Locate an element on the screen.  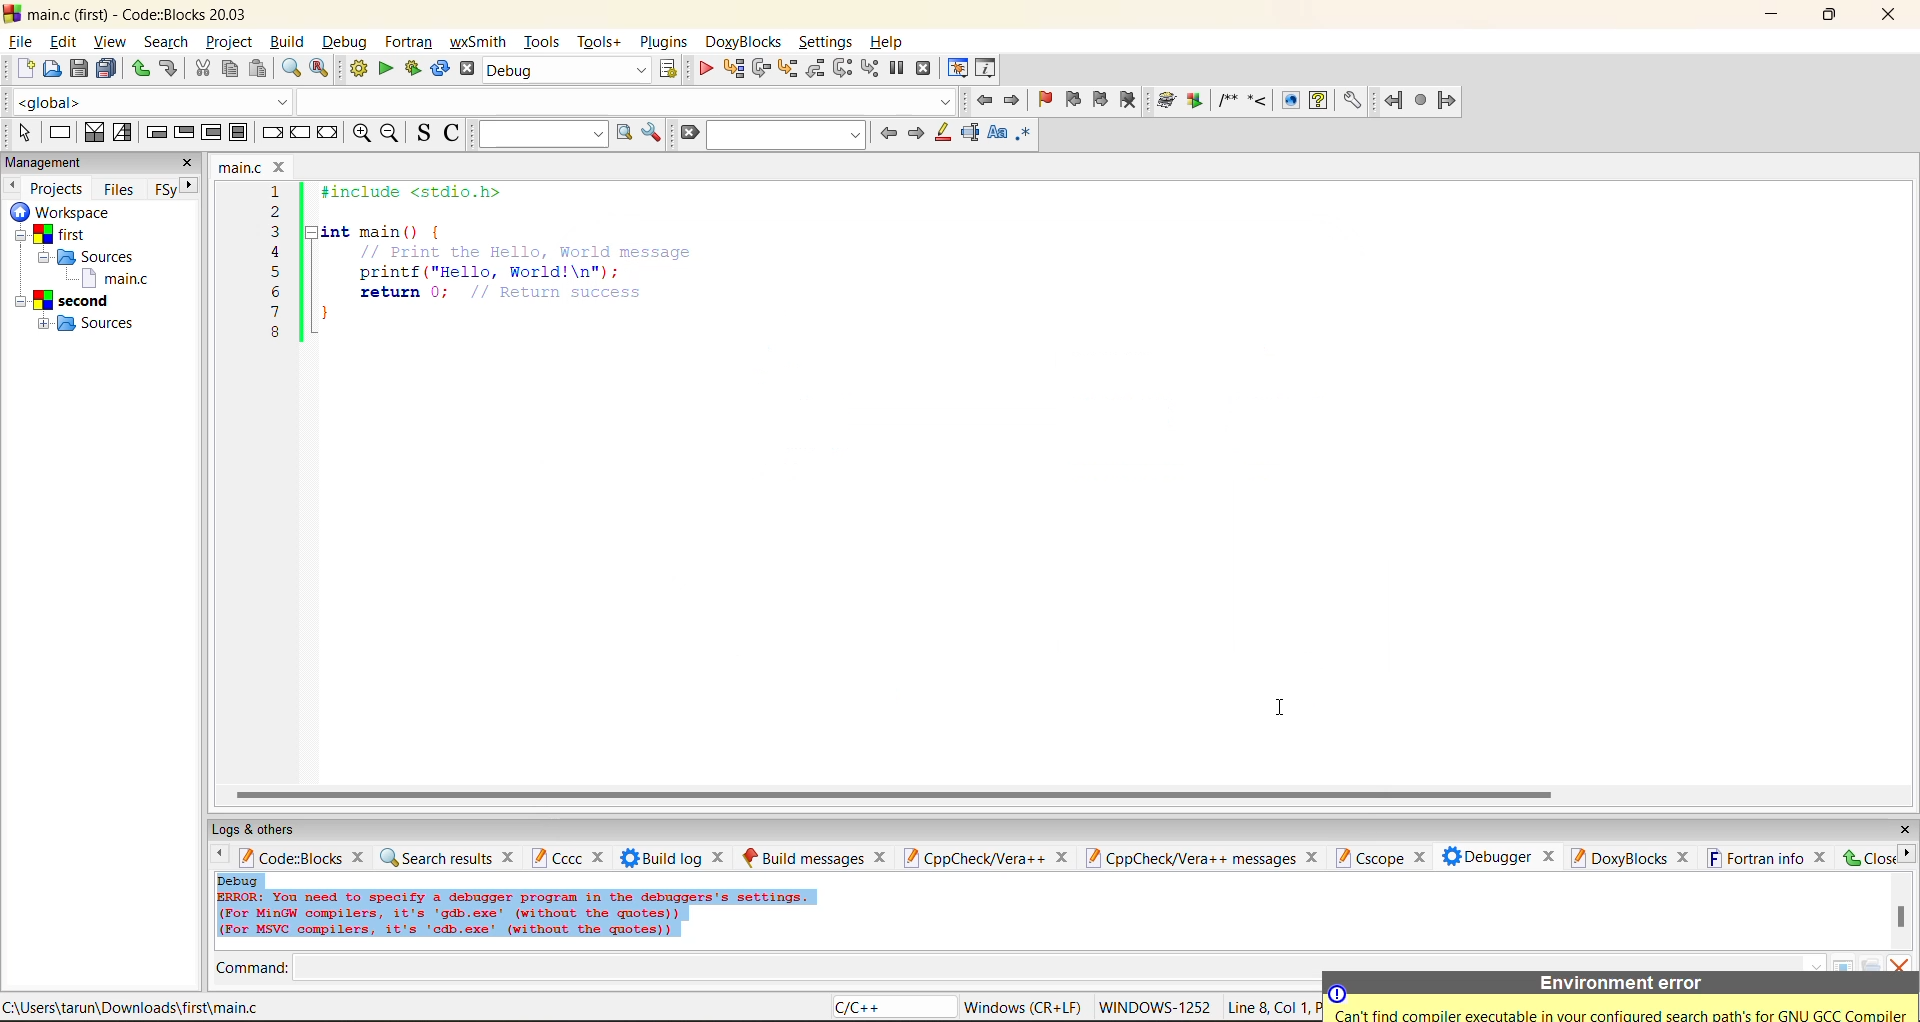
Run is located at coordinates (1195, 100).